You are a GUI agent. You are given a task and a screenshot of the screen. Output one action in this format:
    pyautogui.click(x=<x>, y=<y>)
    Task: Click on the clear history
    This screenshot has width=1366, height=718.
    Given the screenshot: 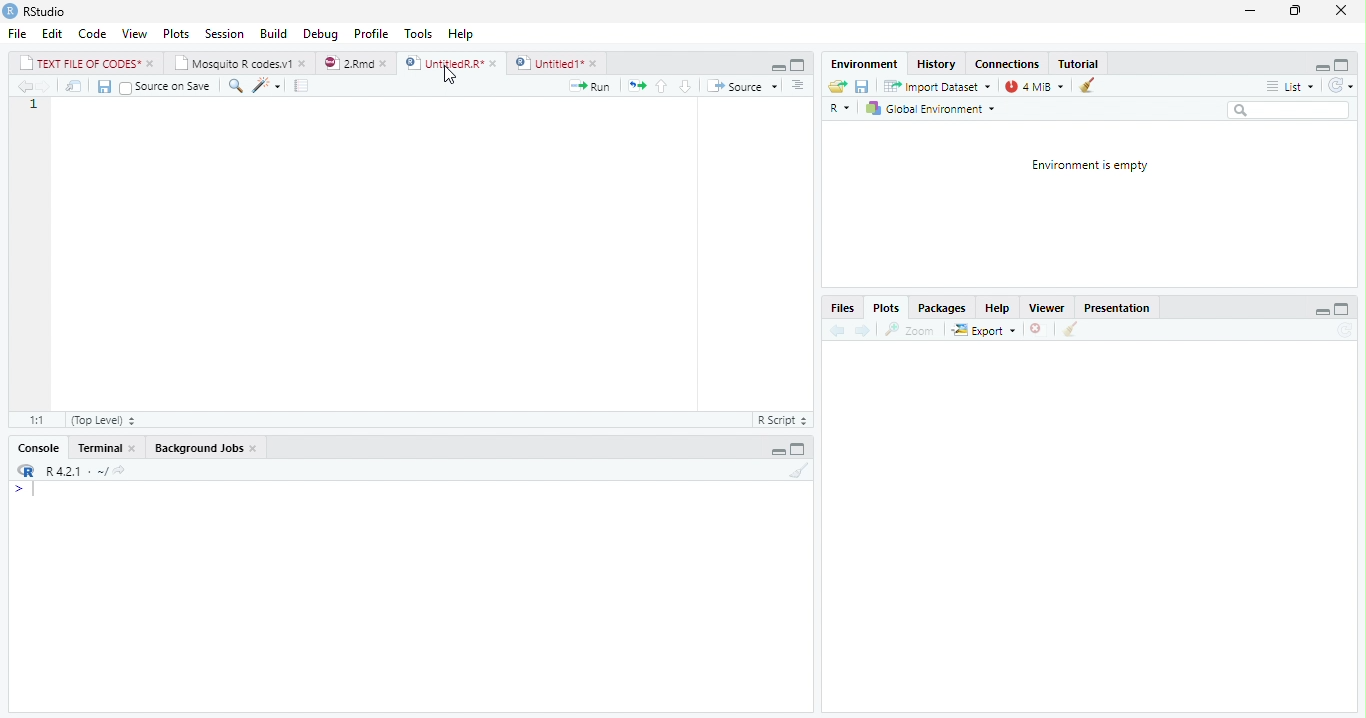 What is the action you would take?
    pyautogui.click(x=1091, y=86)
    